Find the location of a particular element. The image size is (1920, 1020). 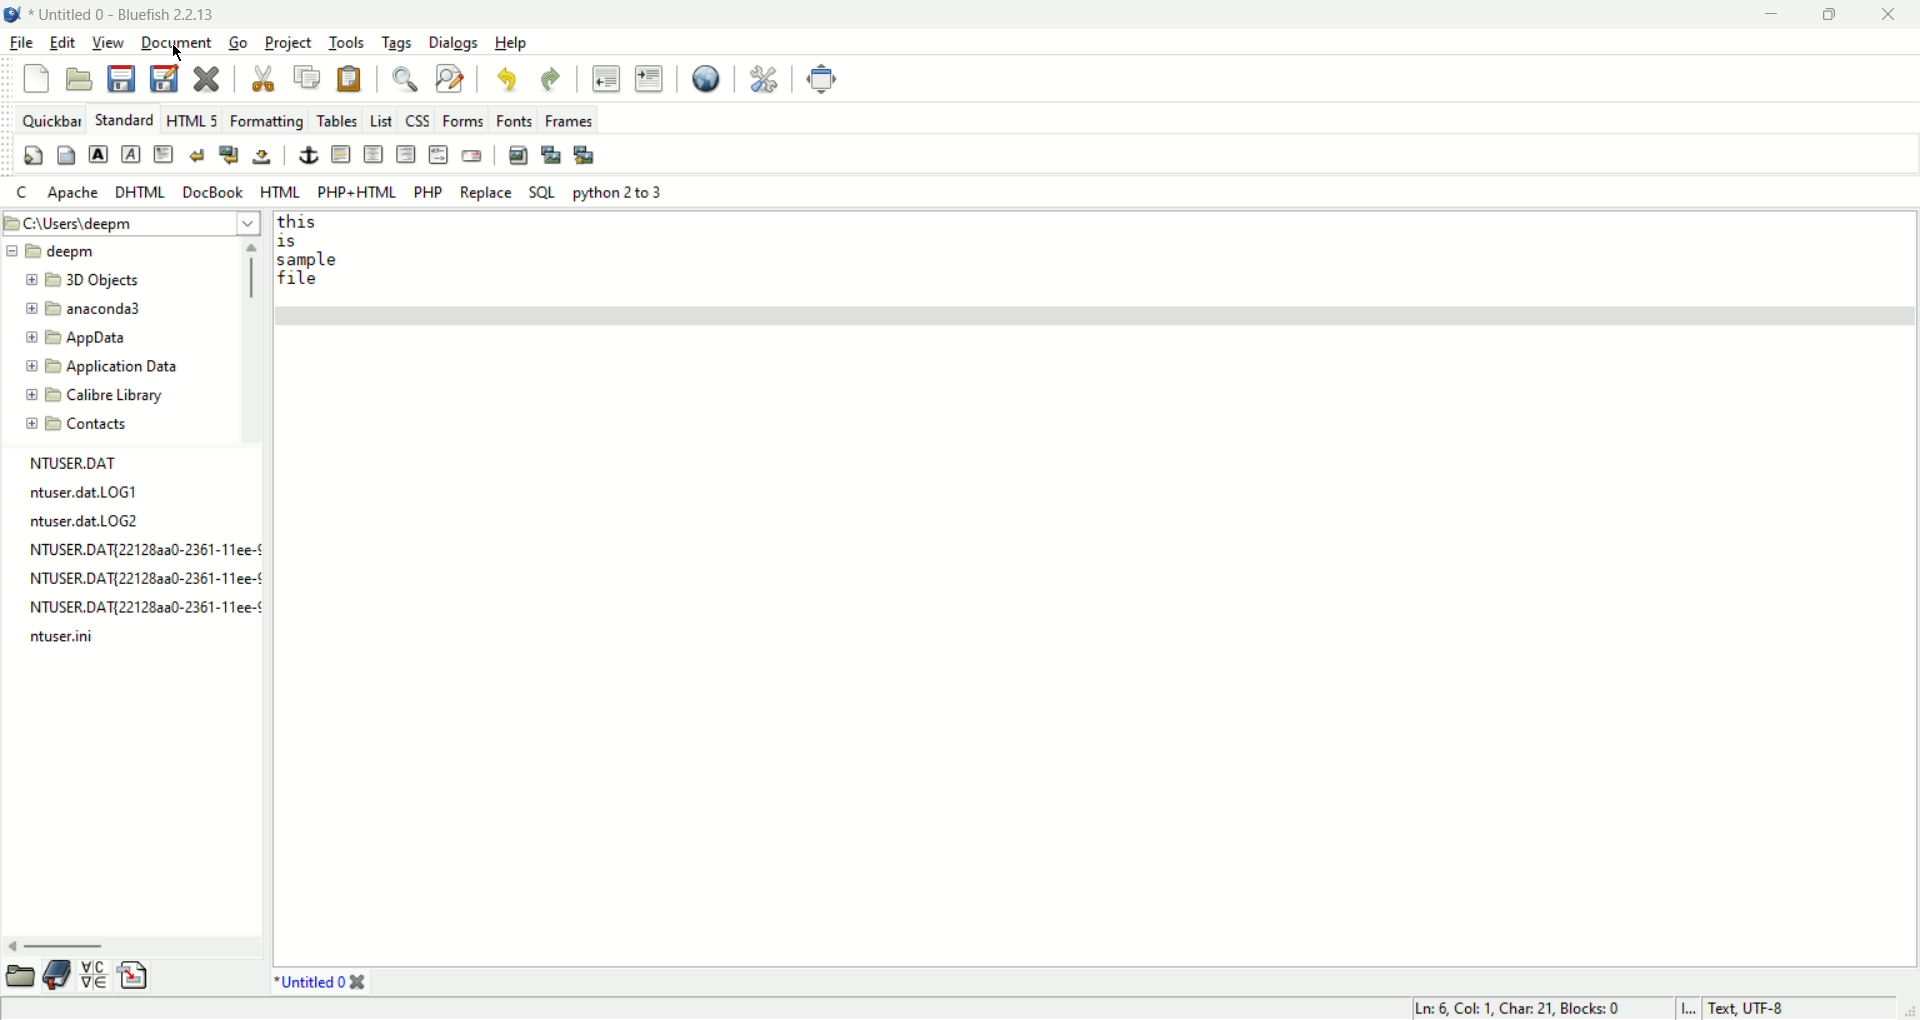

bookmark is located at coordinates (56, 975).